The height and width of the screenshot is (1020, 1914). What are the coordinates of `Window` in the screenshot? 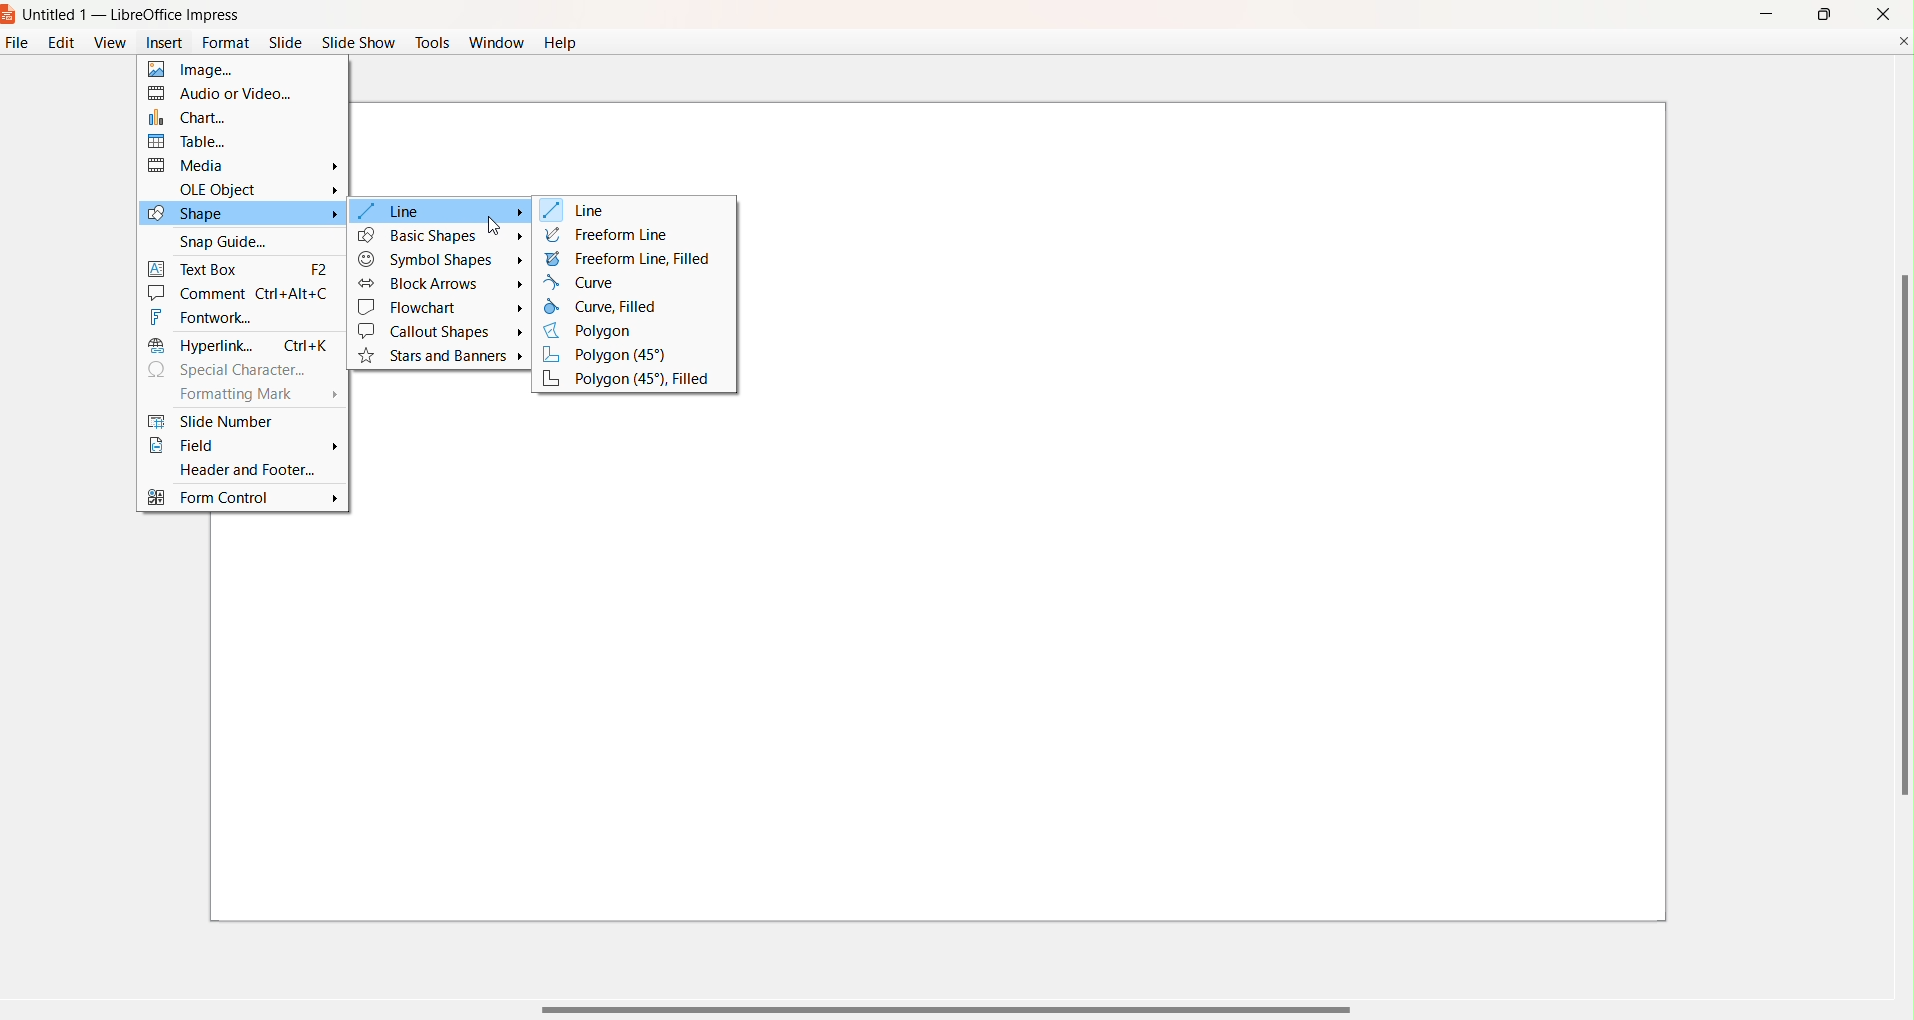 It's located at (496, 45).